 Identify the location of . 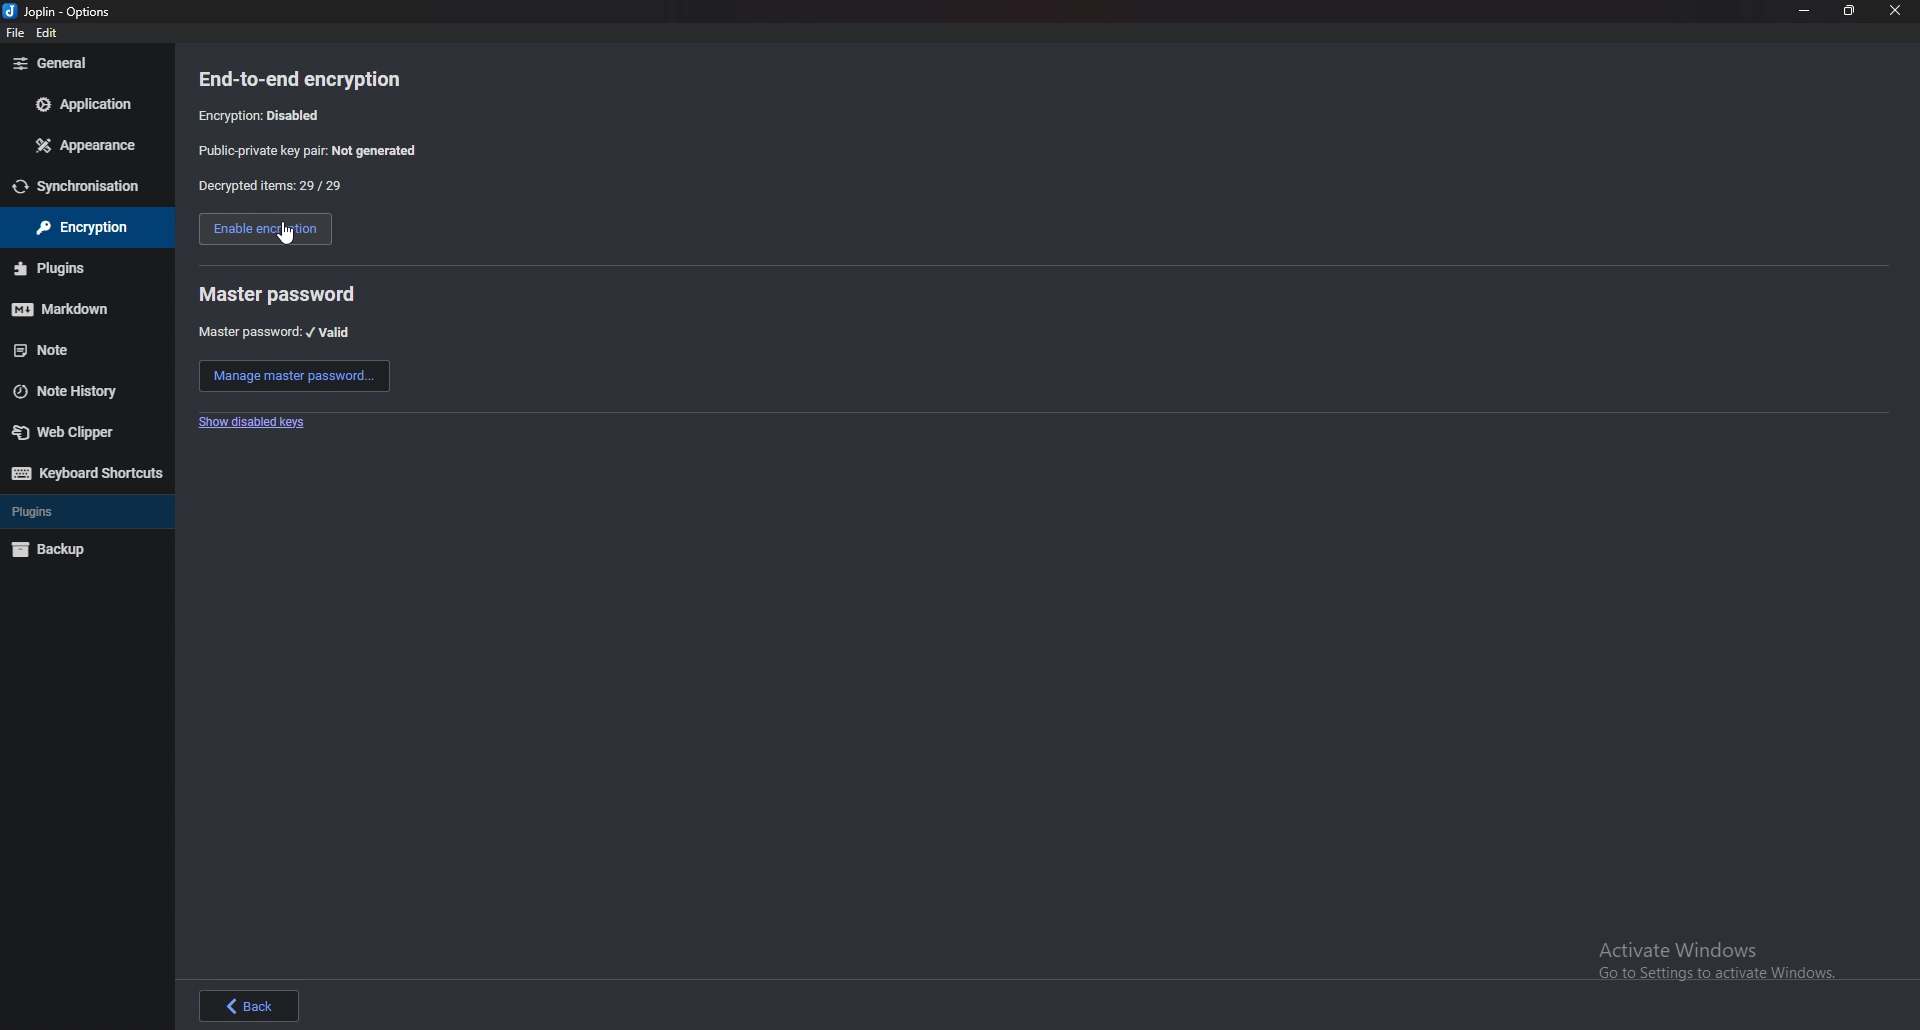
(38, 350).